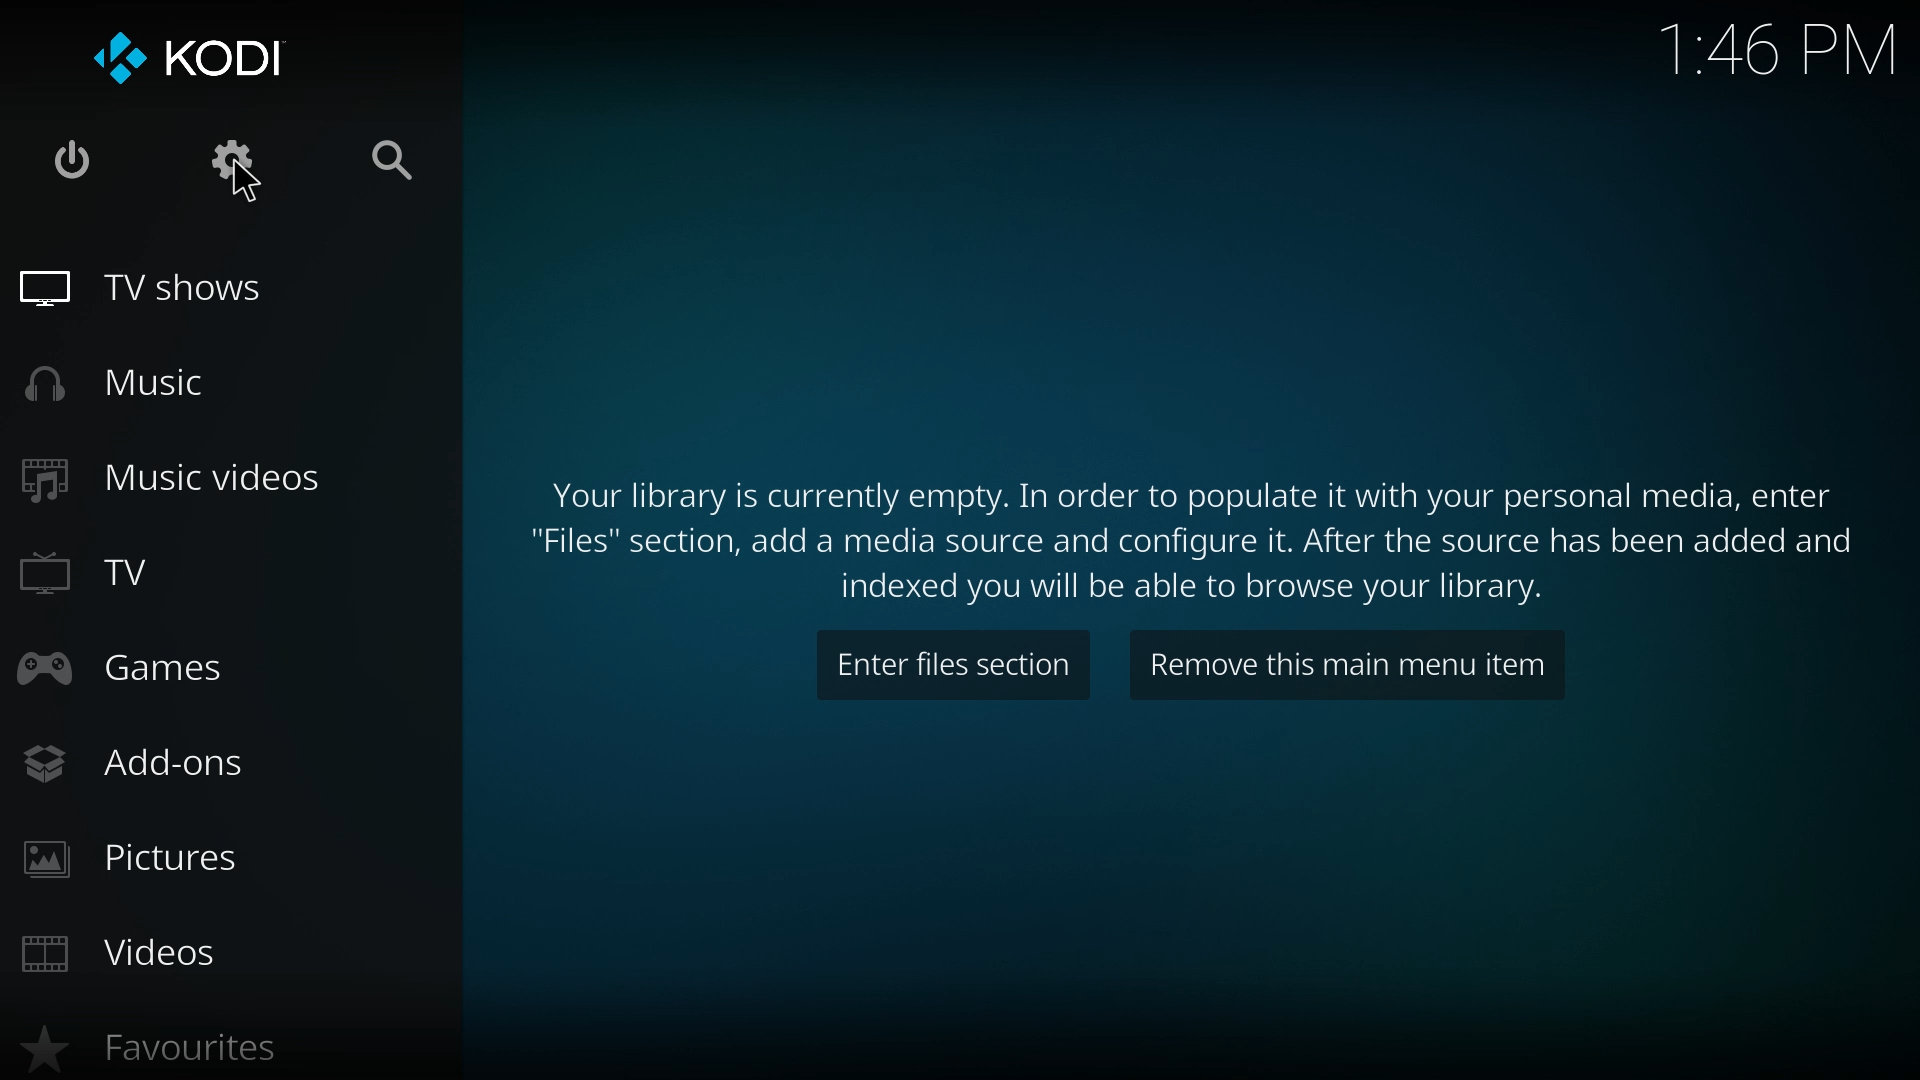 This screenshot has width=1920, height=1080. I want to click on kodi, so click(188, 57).